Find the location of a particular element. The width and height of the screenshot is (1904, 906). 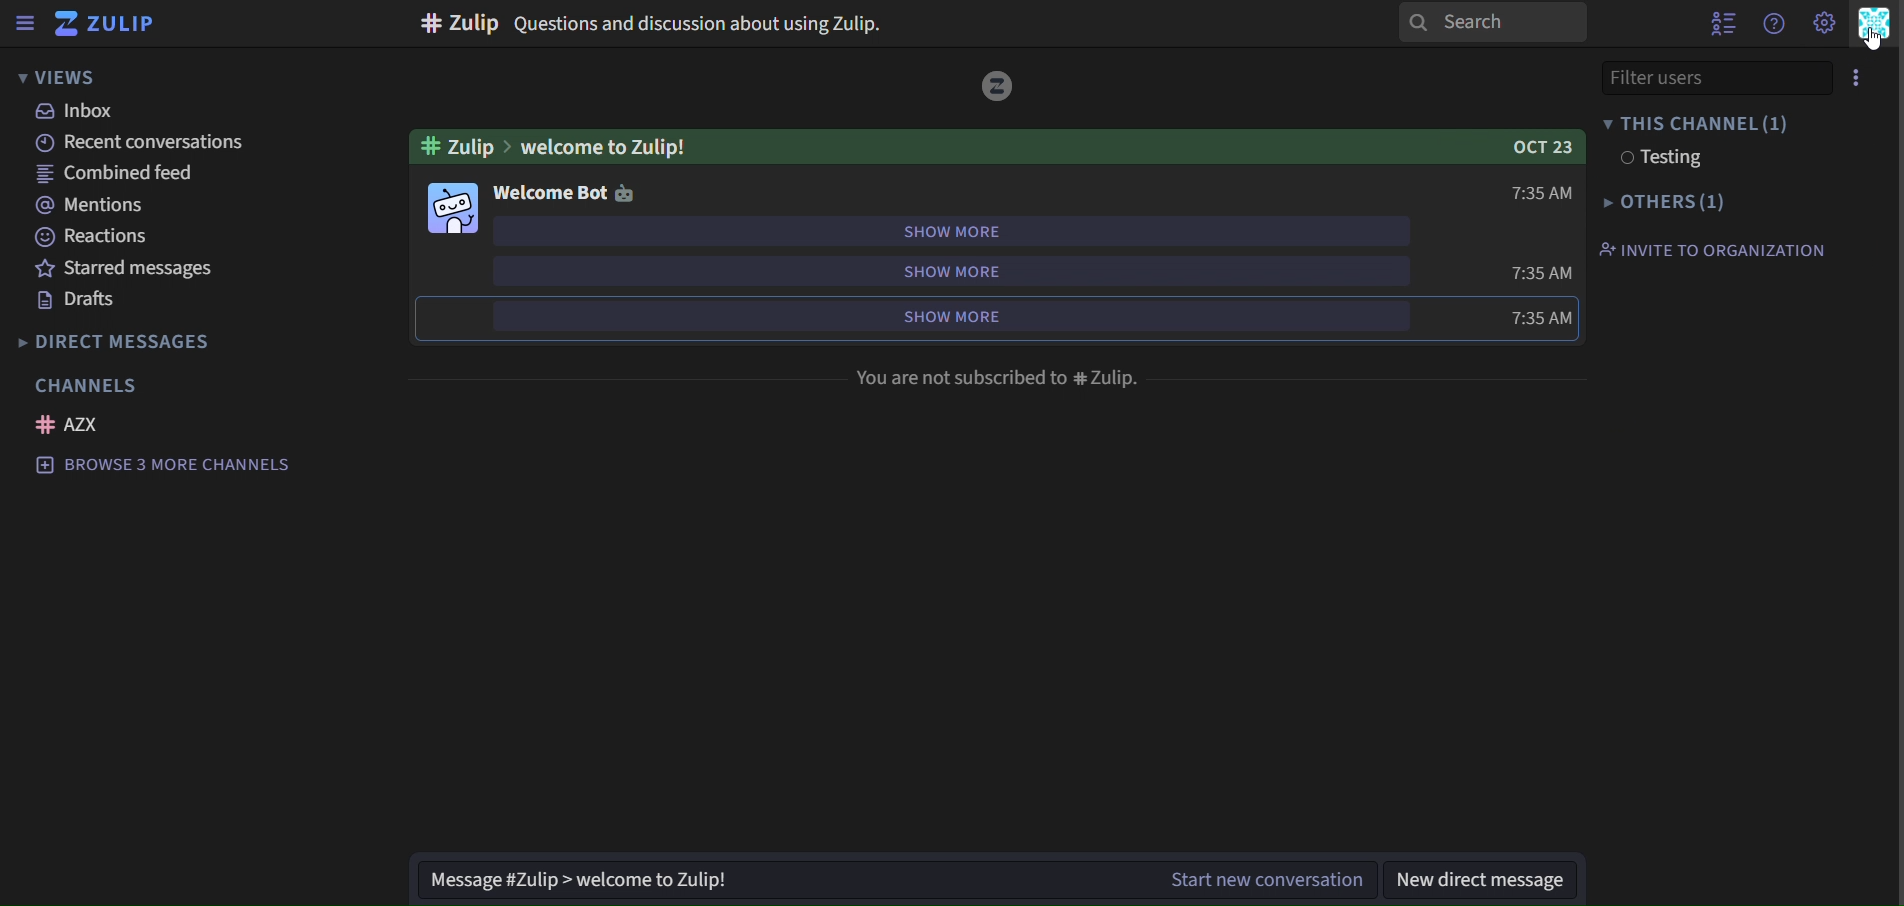

Message #Zulip > welcome to Zulip! is located at coordinates (773, 880).